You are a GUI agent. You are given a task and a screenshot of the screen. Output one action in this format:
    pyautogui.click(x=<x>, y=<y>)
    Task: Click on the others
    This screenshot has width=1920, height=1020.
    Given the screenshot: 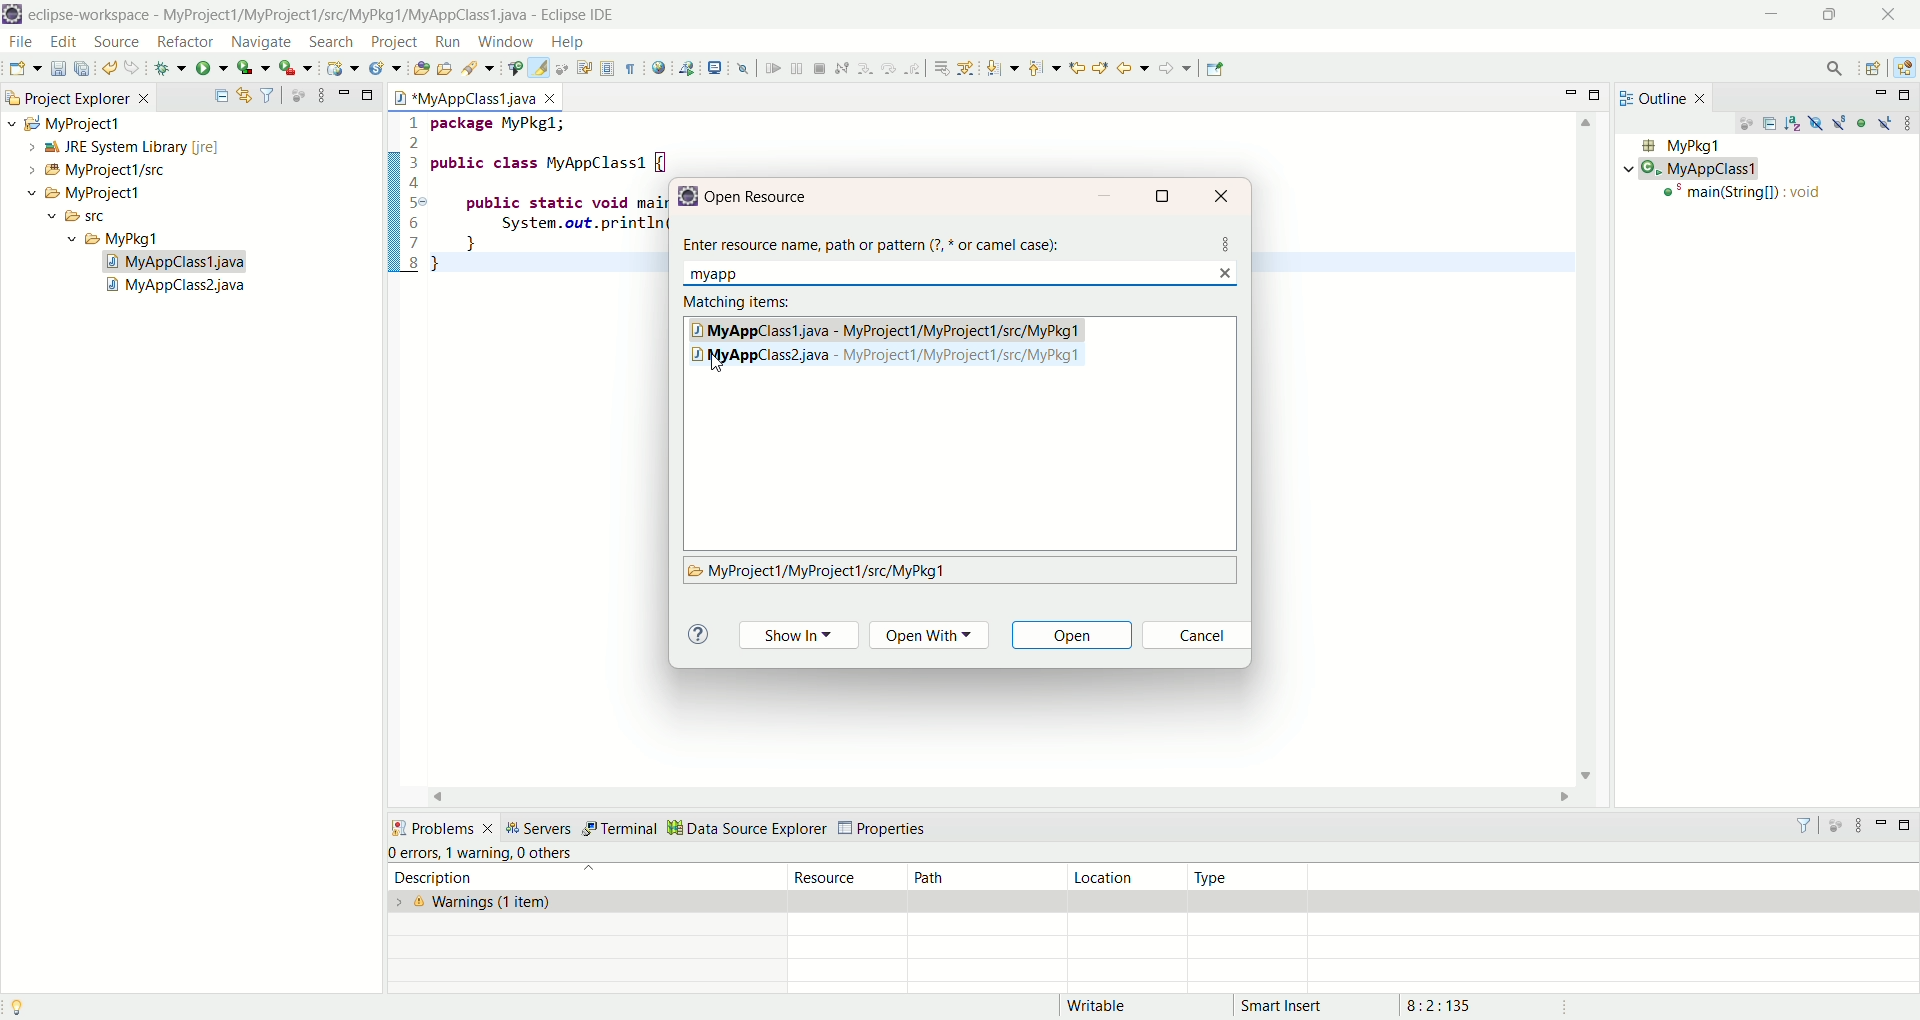 What is the action you would take?
    pyautogui.click(x=550, y=853)
    